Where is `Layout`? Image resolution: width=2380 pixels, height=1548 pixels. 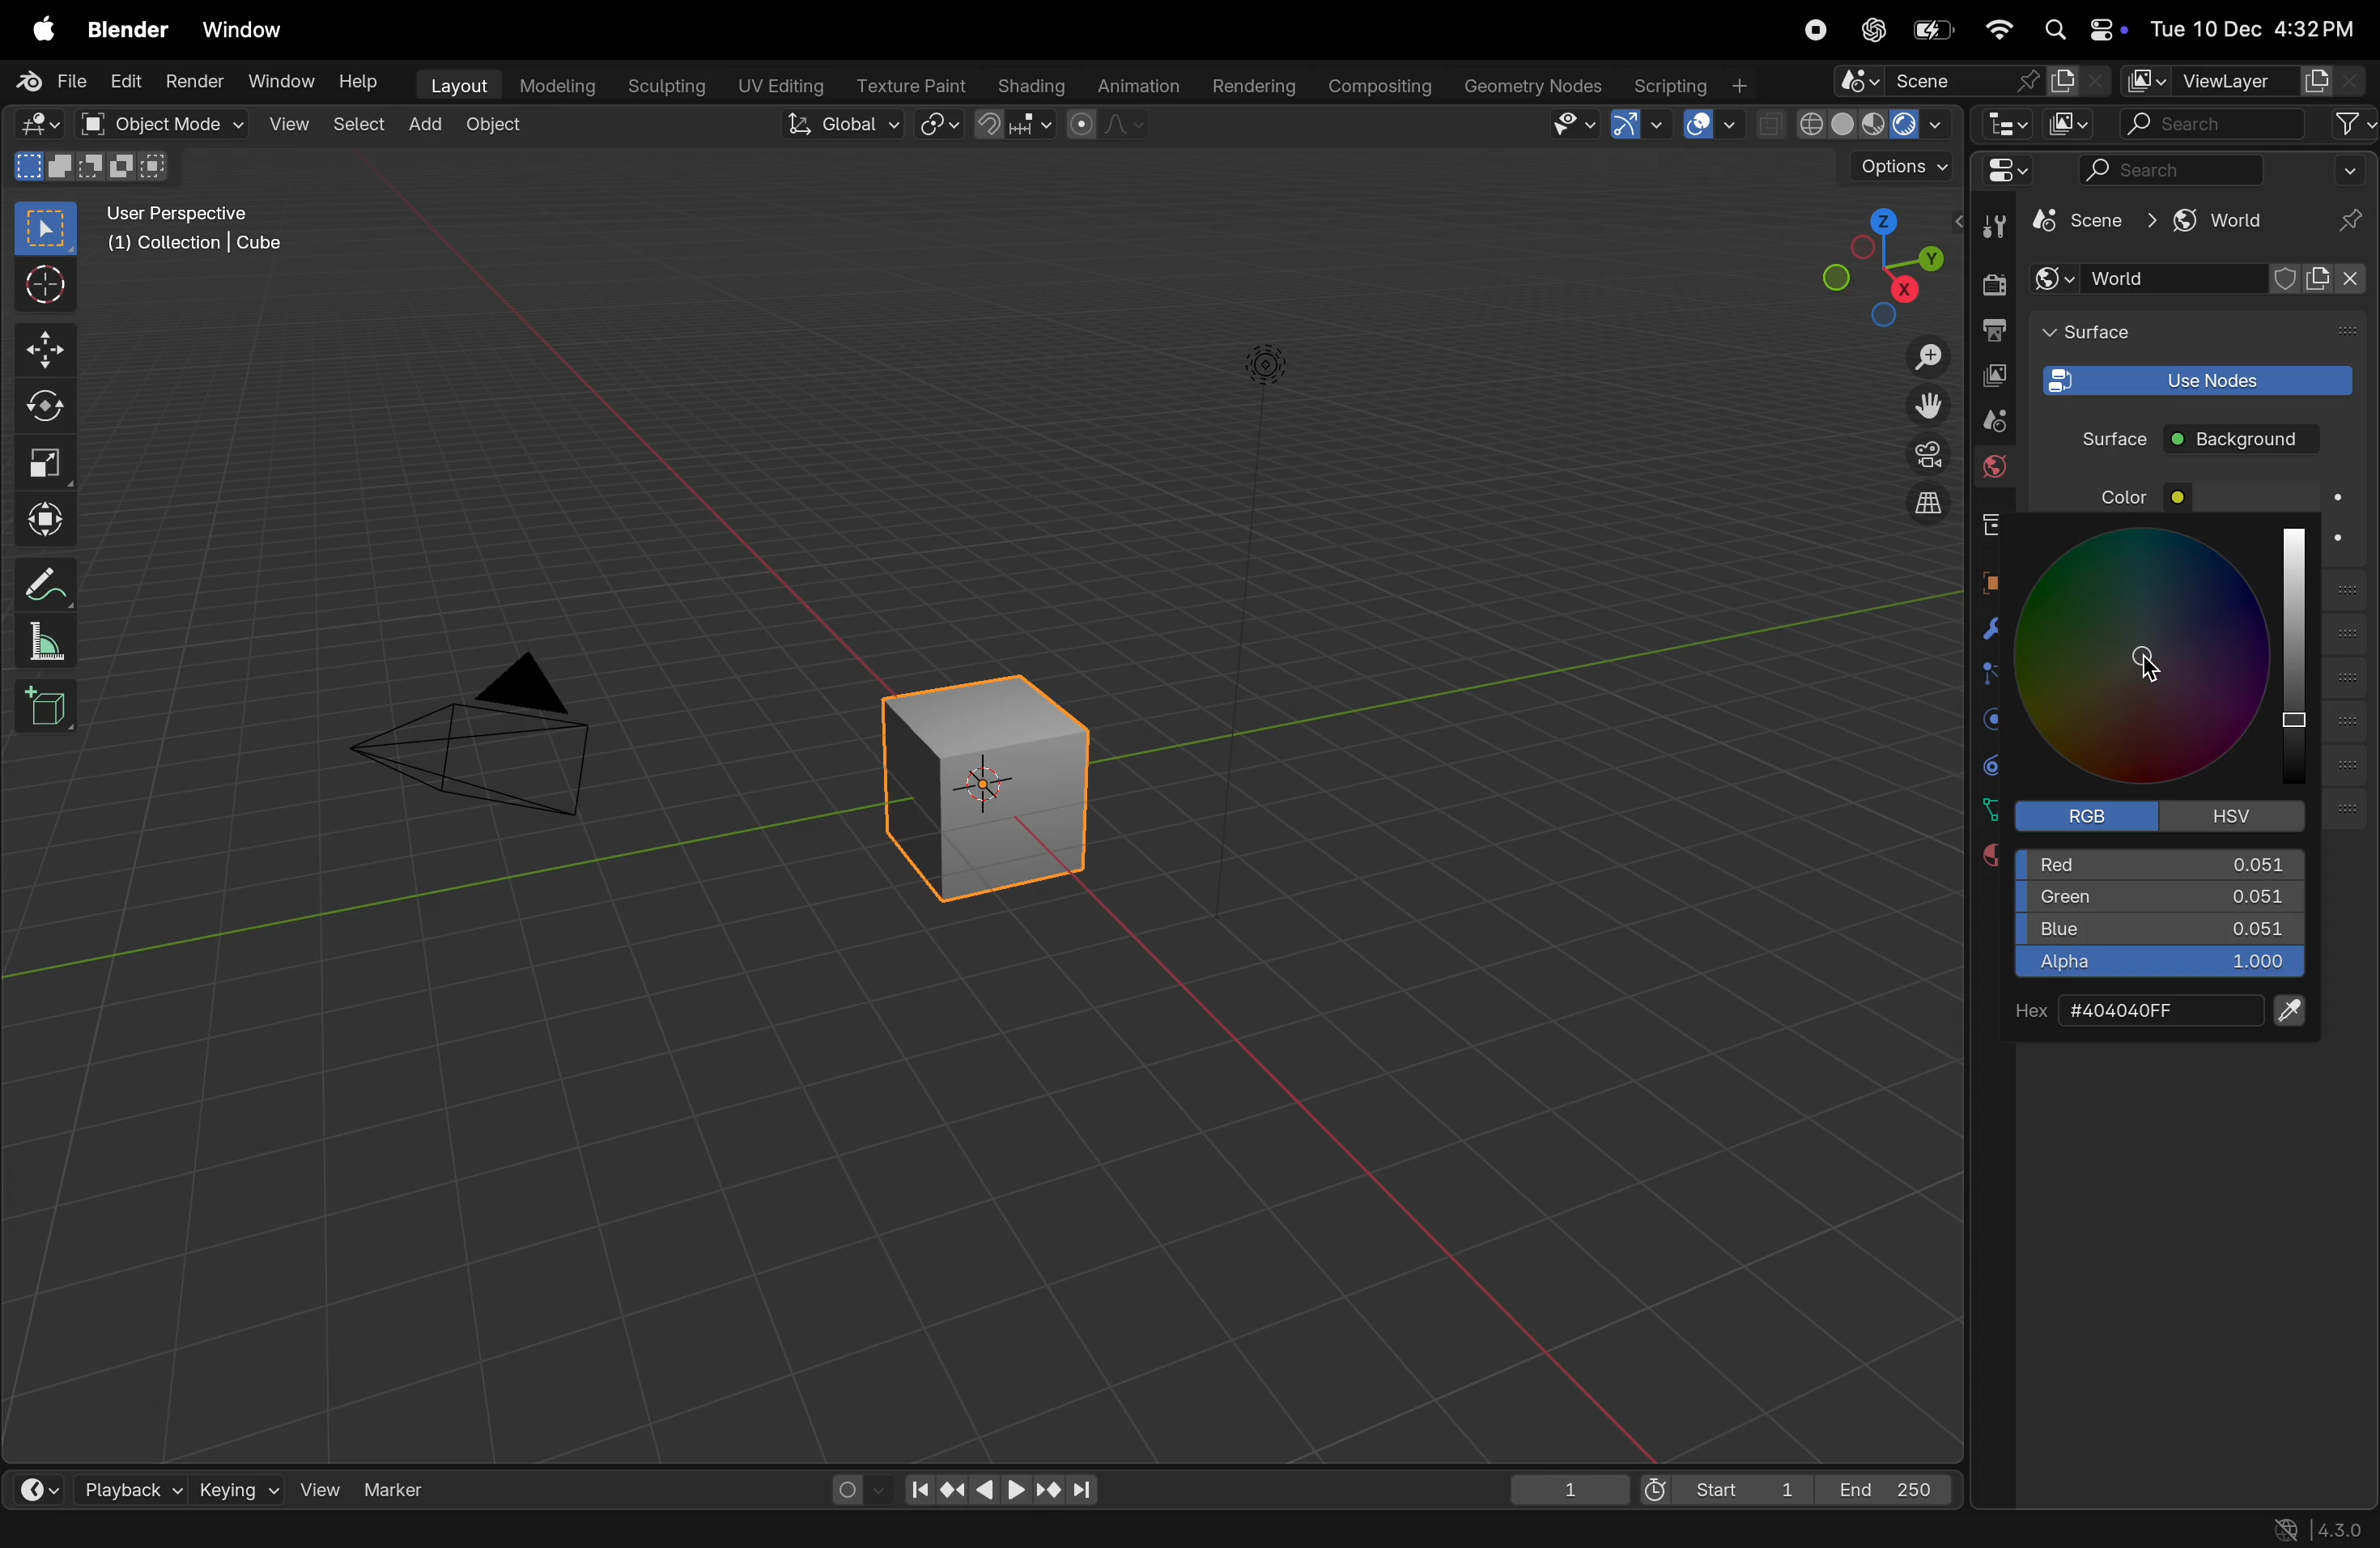 Layout is located at coordinates (454, 85).